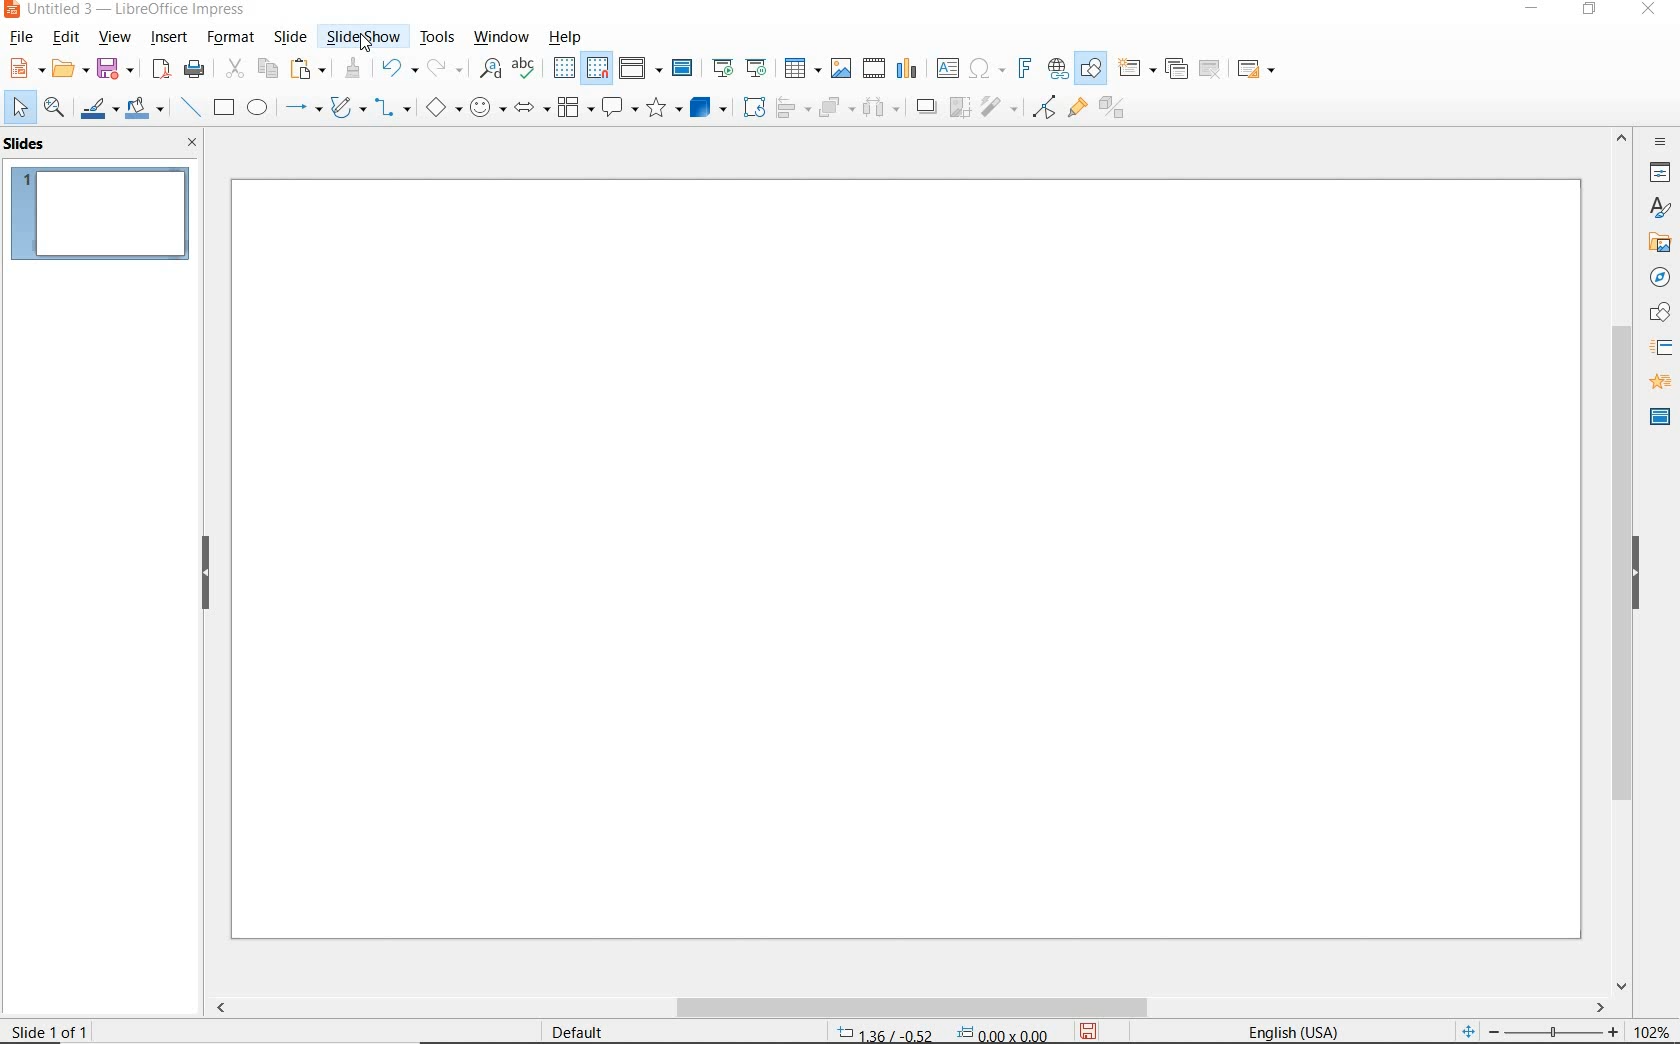 This screenshot has height=1044, width=1680. What do you see at coordinates (525, 69) in the screenshot?
I see `SPELLING` at bounding box center [525, 69].